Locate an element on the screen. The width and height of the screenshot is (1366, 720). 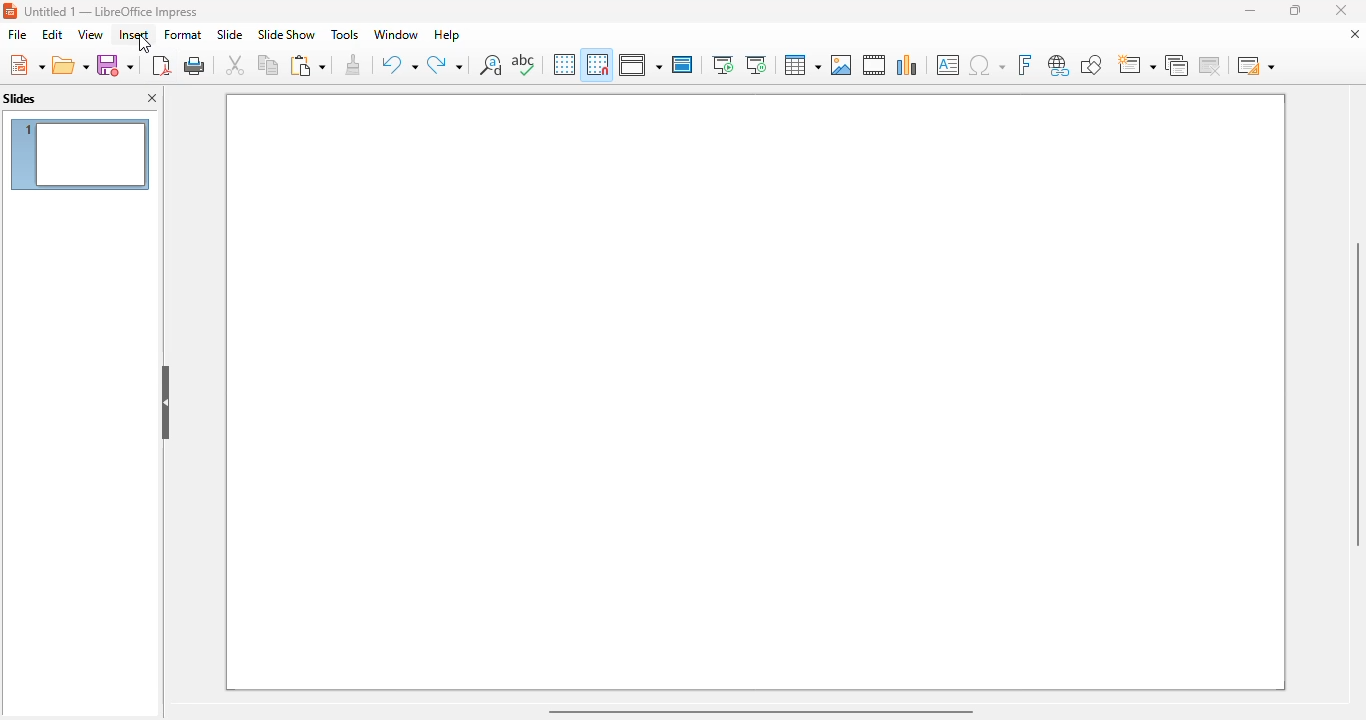
start from current slide is located at coordinates (756, 65).